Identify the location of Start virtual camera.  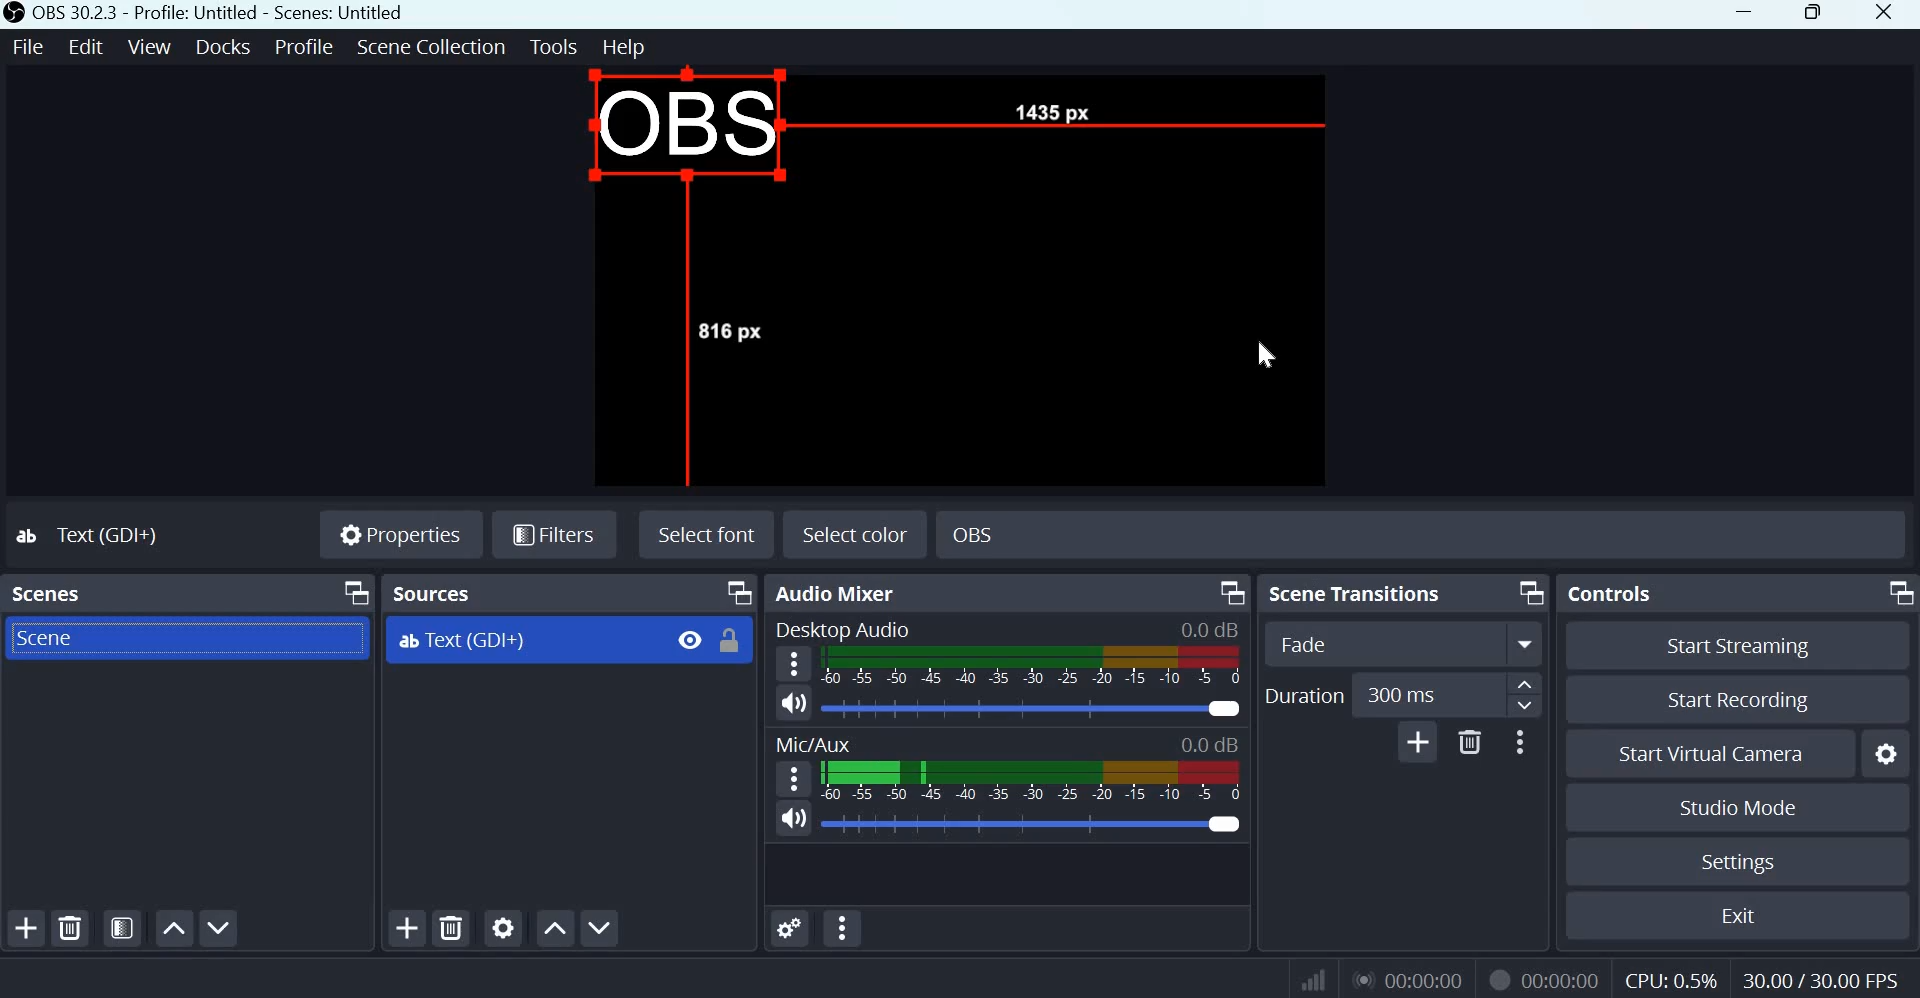
(1720, 754).